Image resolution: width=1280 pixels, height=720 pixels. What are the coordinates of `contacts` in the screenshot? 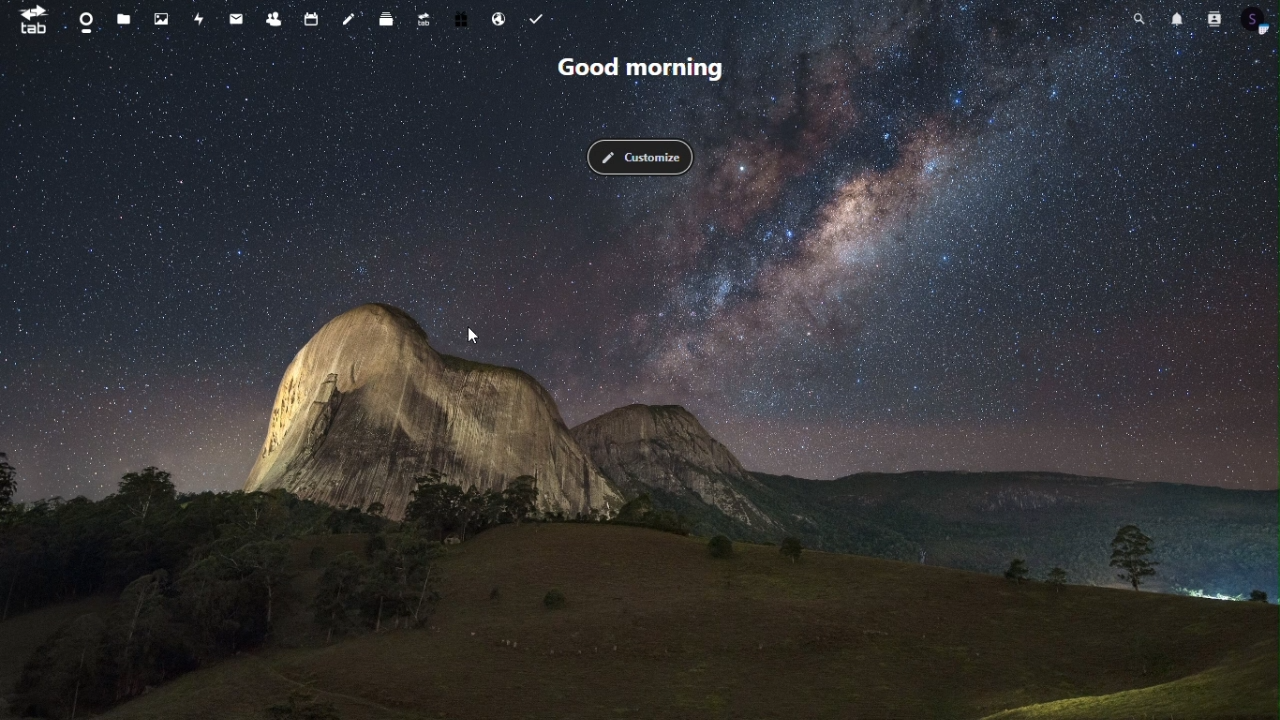 It's located at (276, 20).